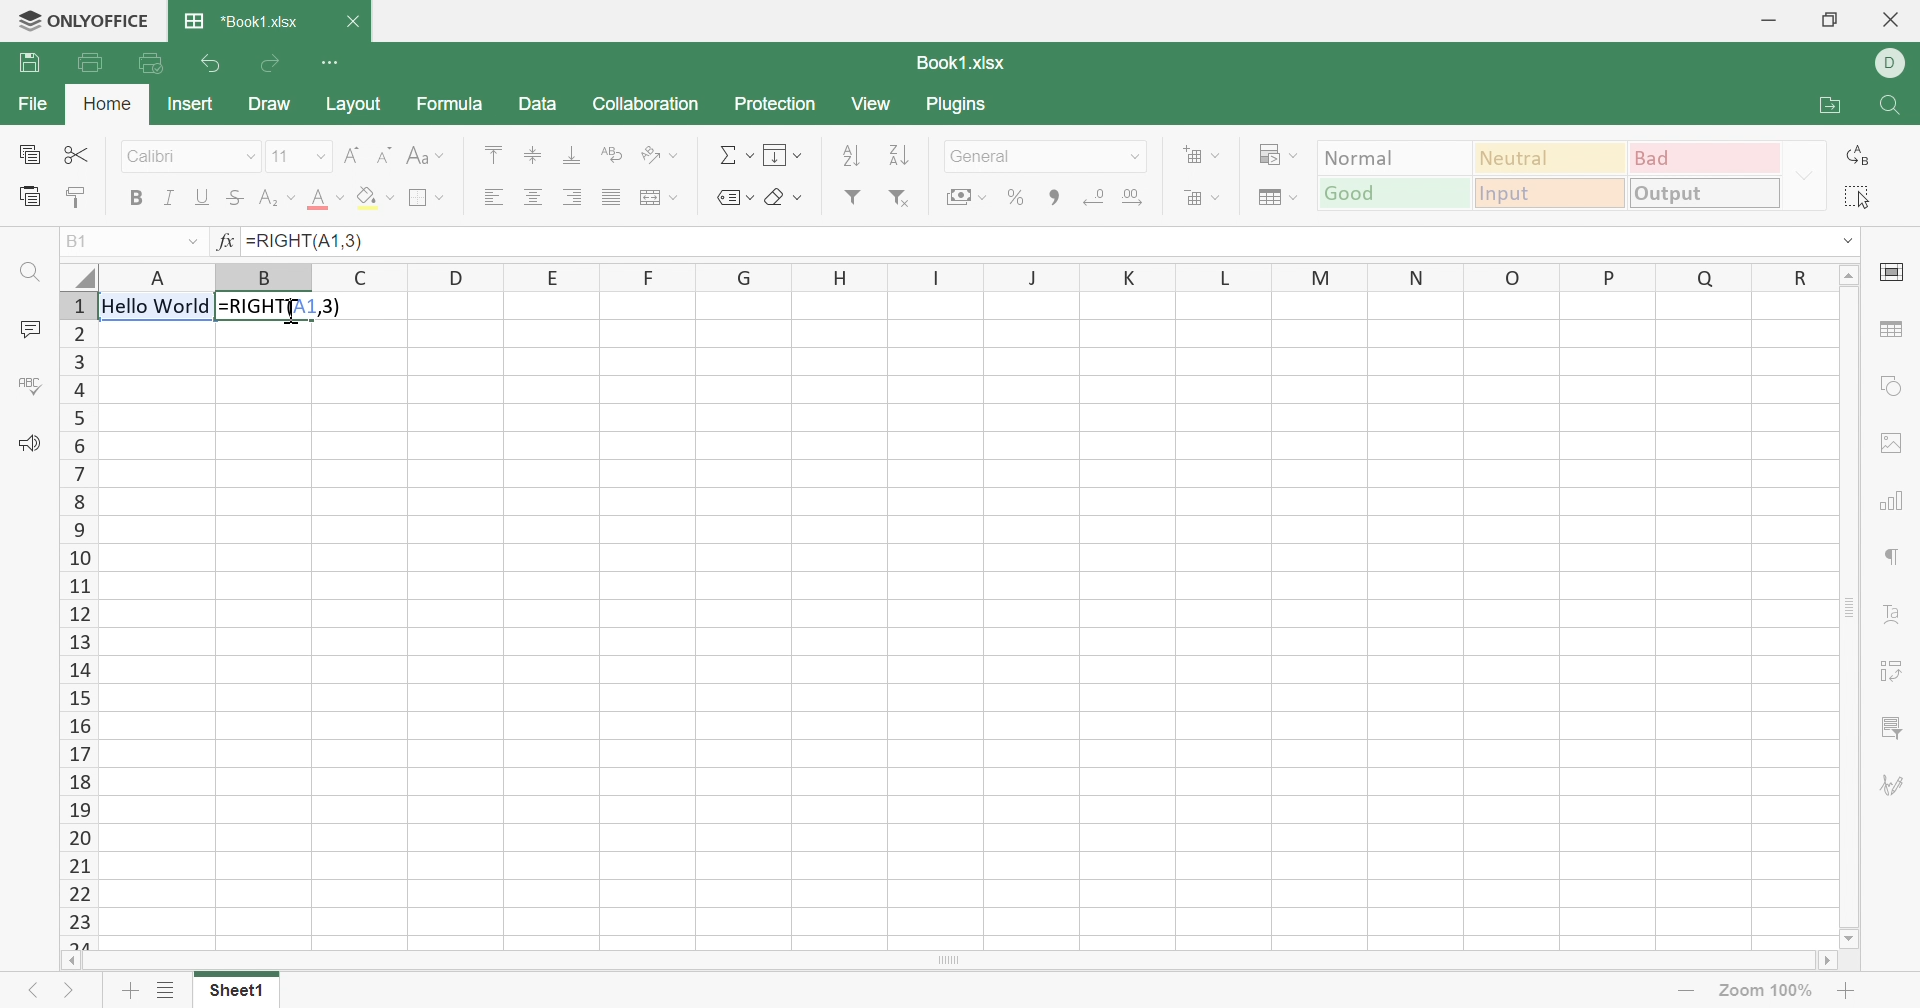 This screenshot has height=1008, width=1920. I want to click on Fill, so click(779, 156).